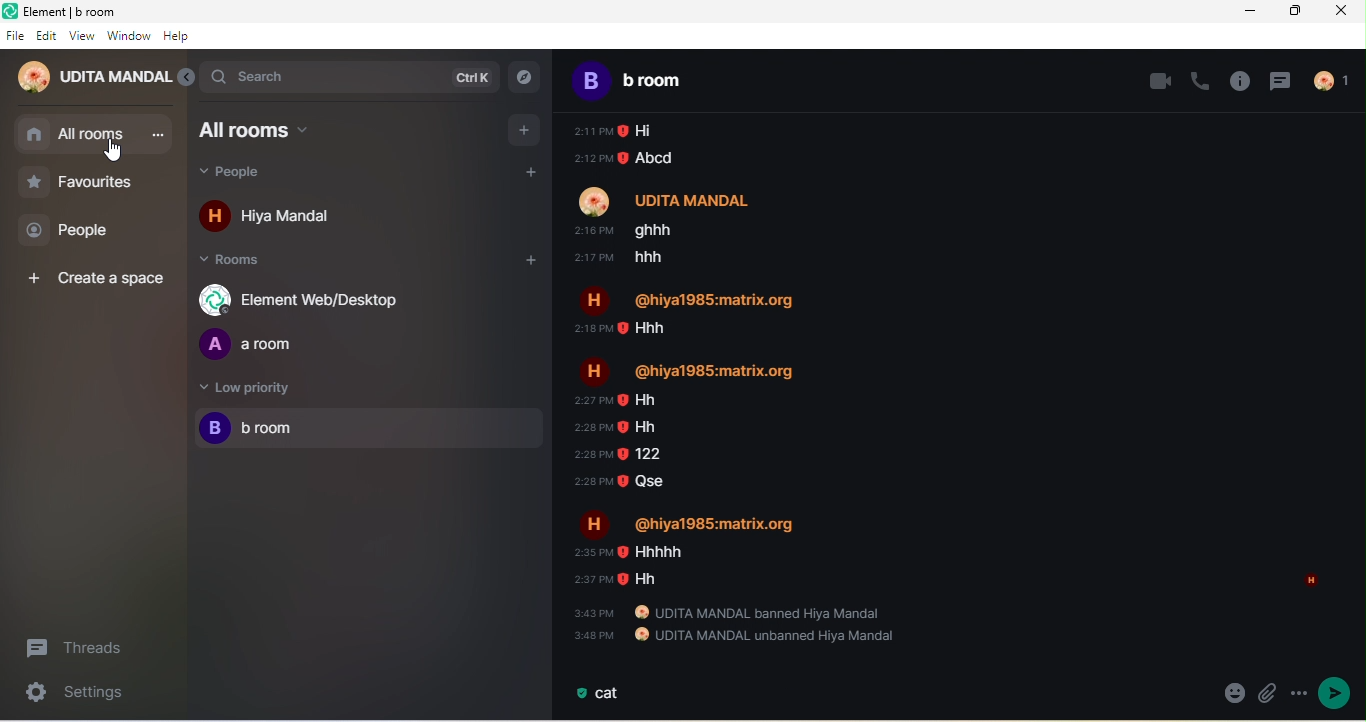 The height and width of the screenshot is (722, 1366). Describe the element at coordinates (66, 694) in the screenshot. I see `settings` at that location.